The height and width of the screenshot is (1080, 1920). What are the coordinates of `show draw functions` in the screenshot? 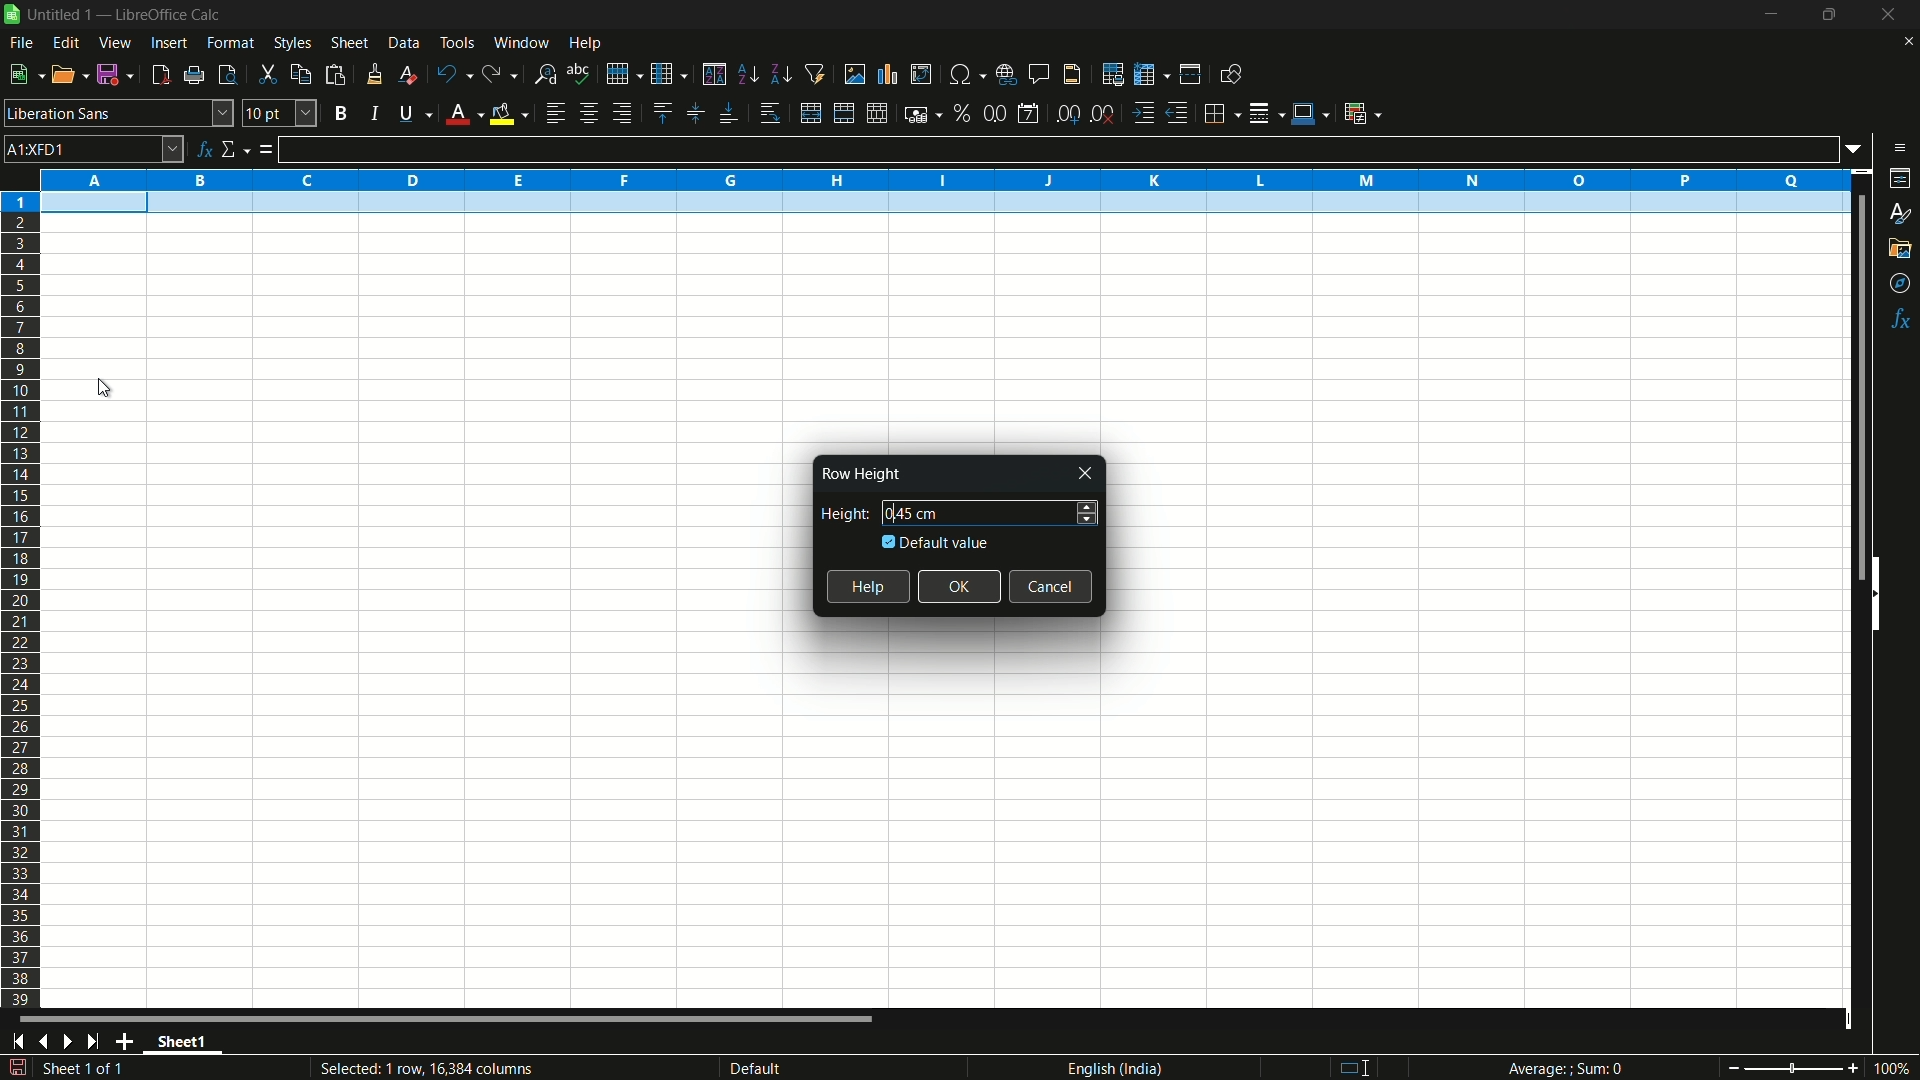 It's located at (1229, 74).